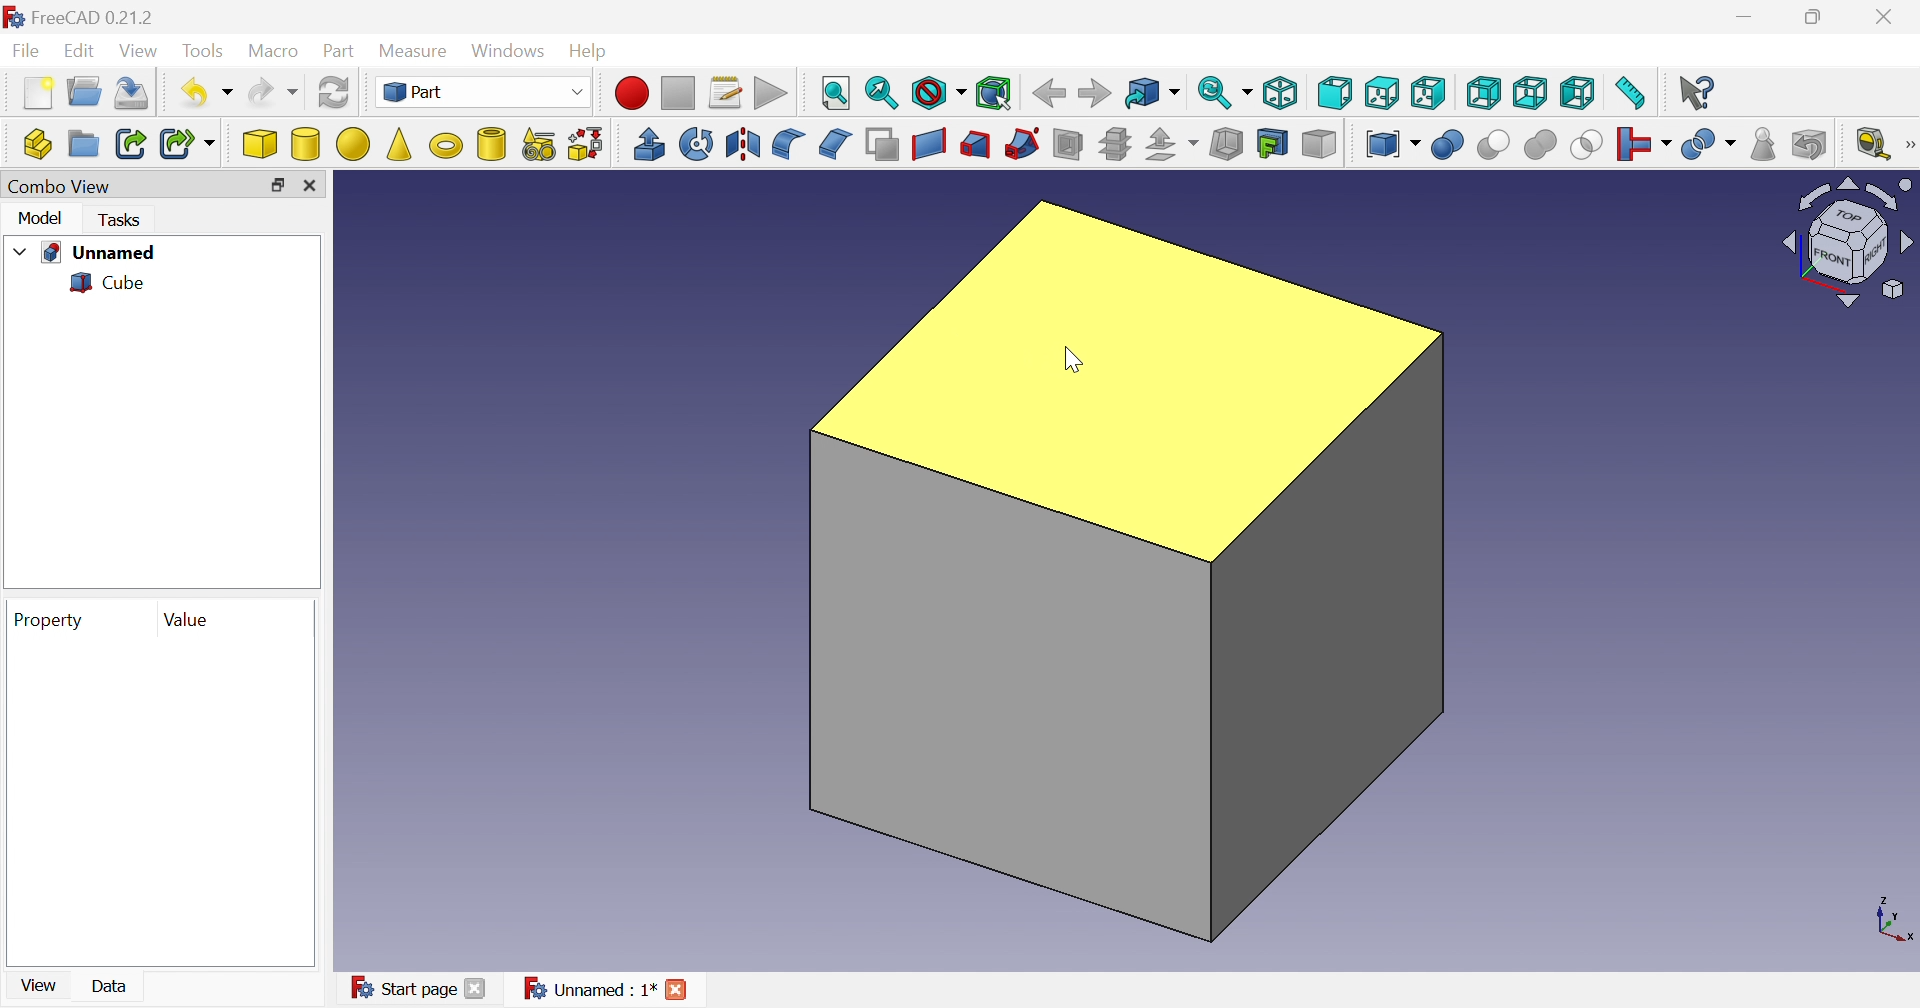 The image size is (1920, 1008). What do you see at coordinates (677, 990) in the screenshot?
I see `Close` at bounding box center [677, 990].